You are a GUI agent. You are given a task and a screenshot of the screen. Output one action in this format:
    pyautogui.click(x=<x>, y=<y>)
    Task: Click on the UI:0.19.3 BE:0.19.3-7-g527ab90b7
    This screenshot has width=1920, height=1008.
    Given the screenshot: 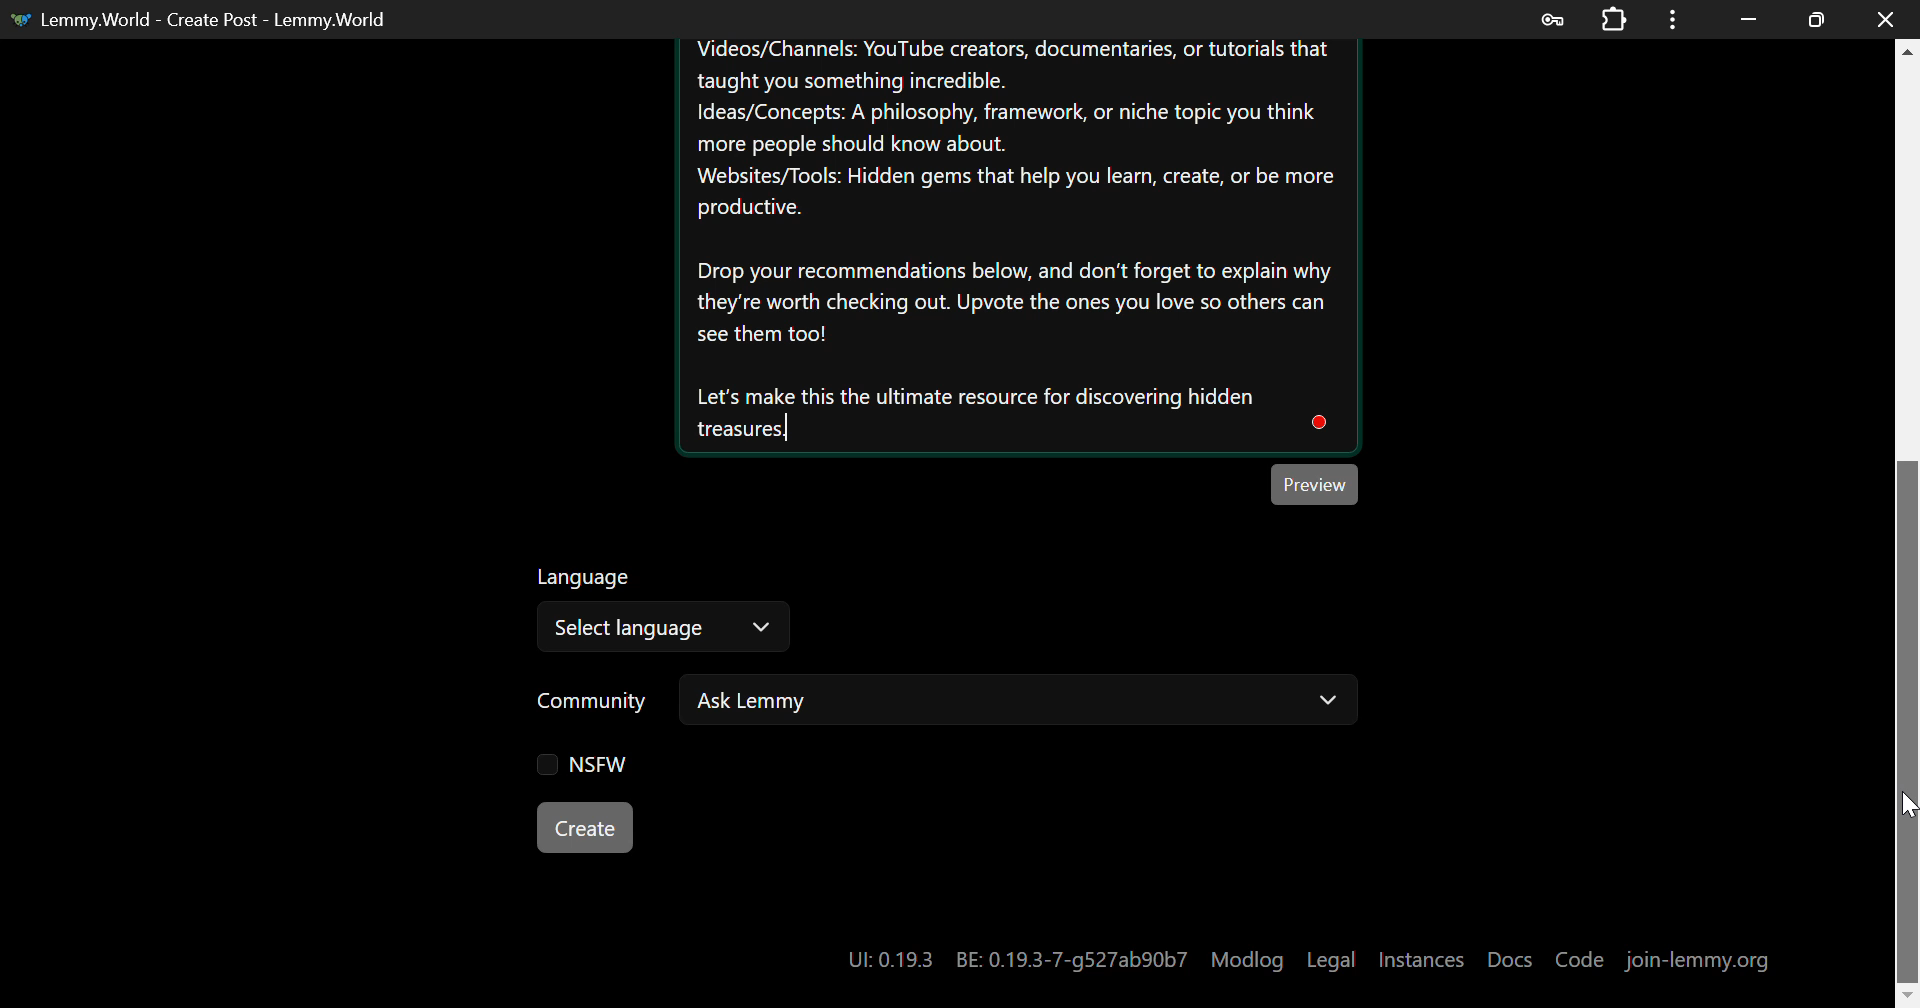 What is the action you would take?
    pyautogui.click(x=1014, y=960)
    